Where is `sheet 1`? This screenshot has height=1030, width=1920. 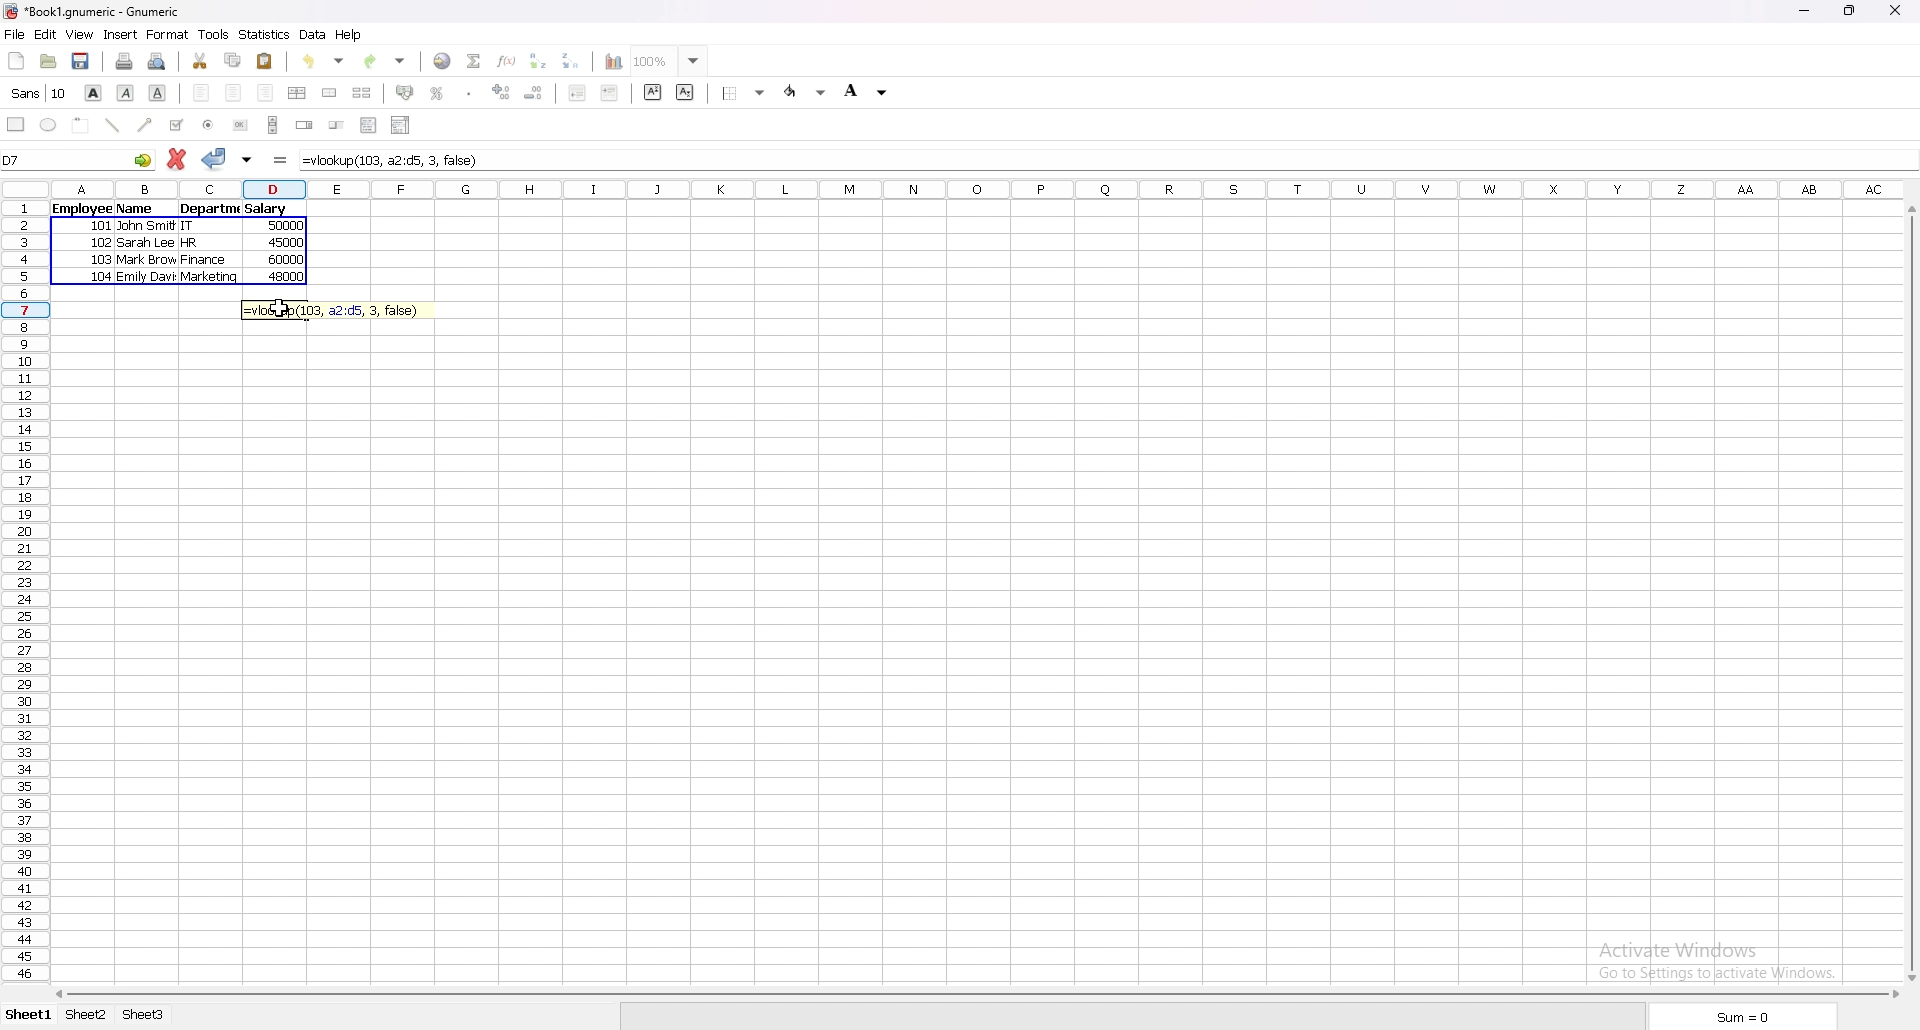
sheet 1 is located at coordinates (26, 1016).